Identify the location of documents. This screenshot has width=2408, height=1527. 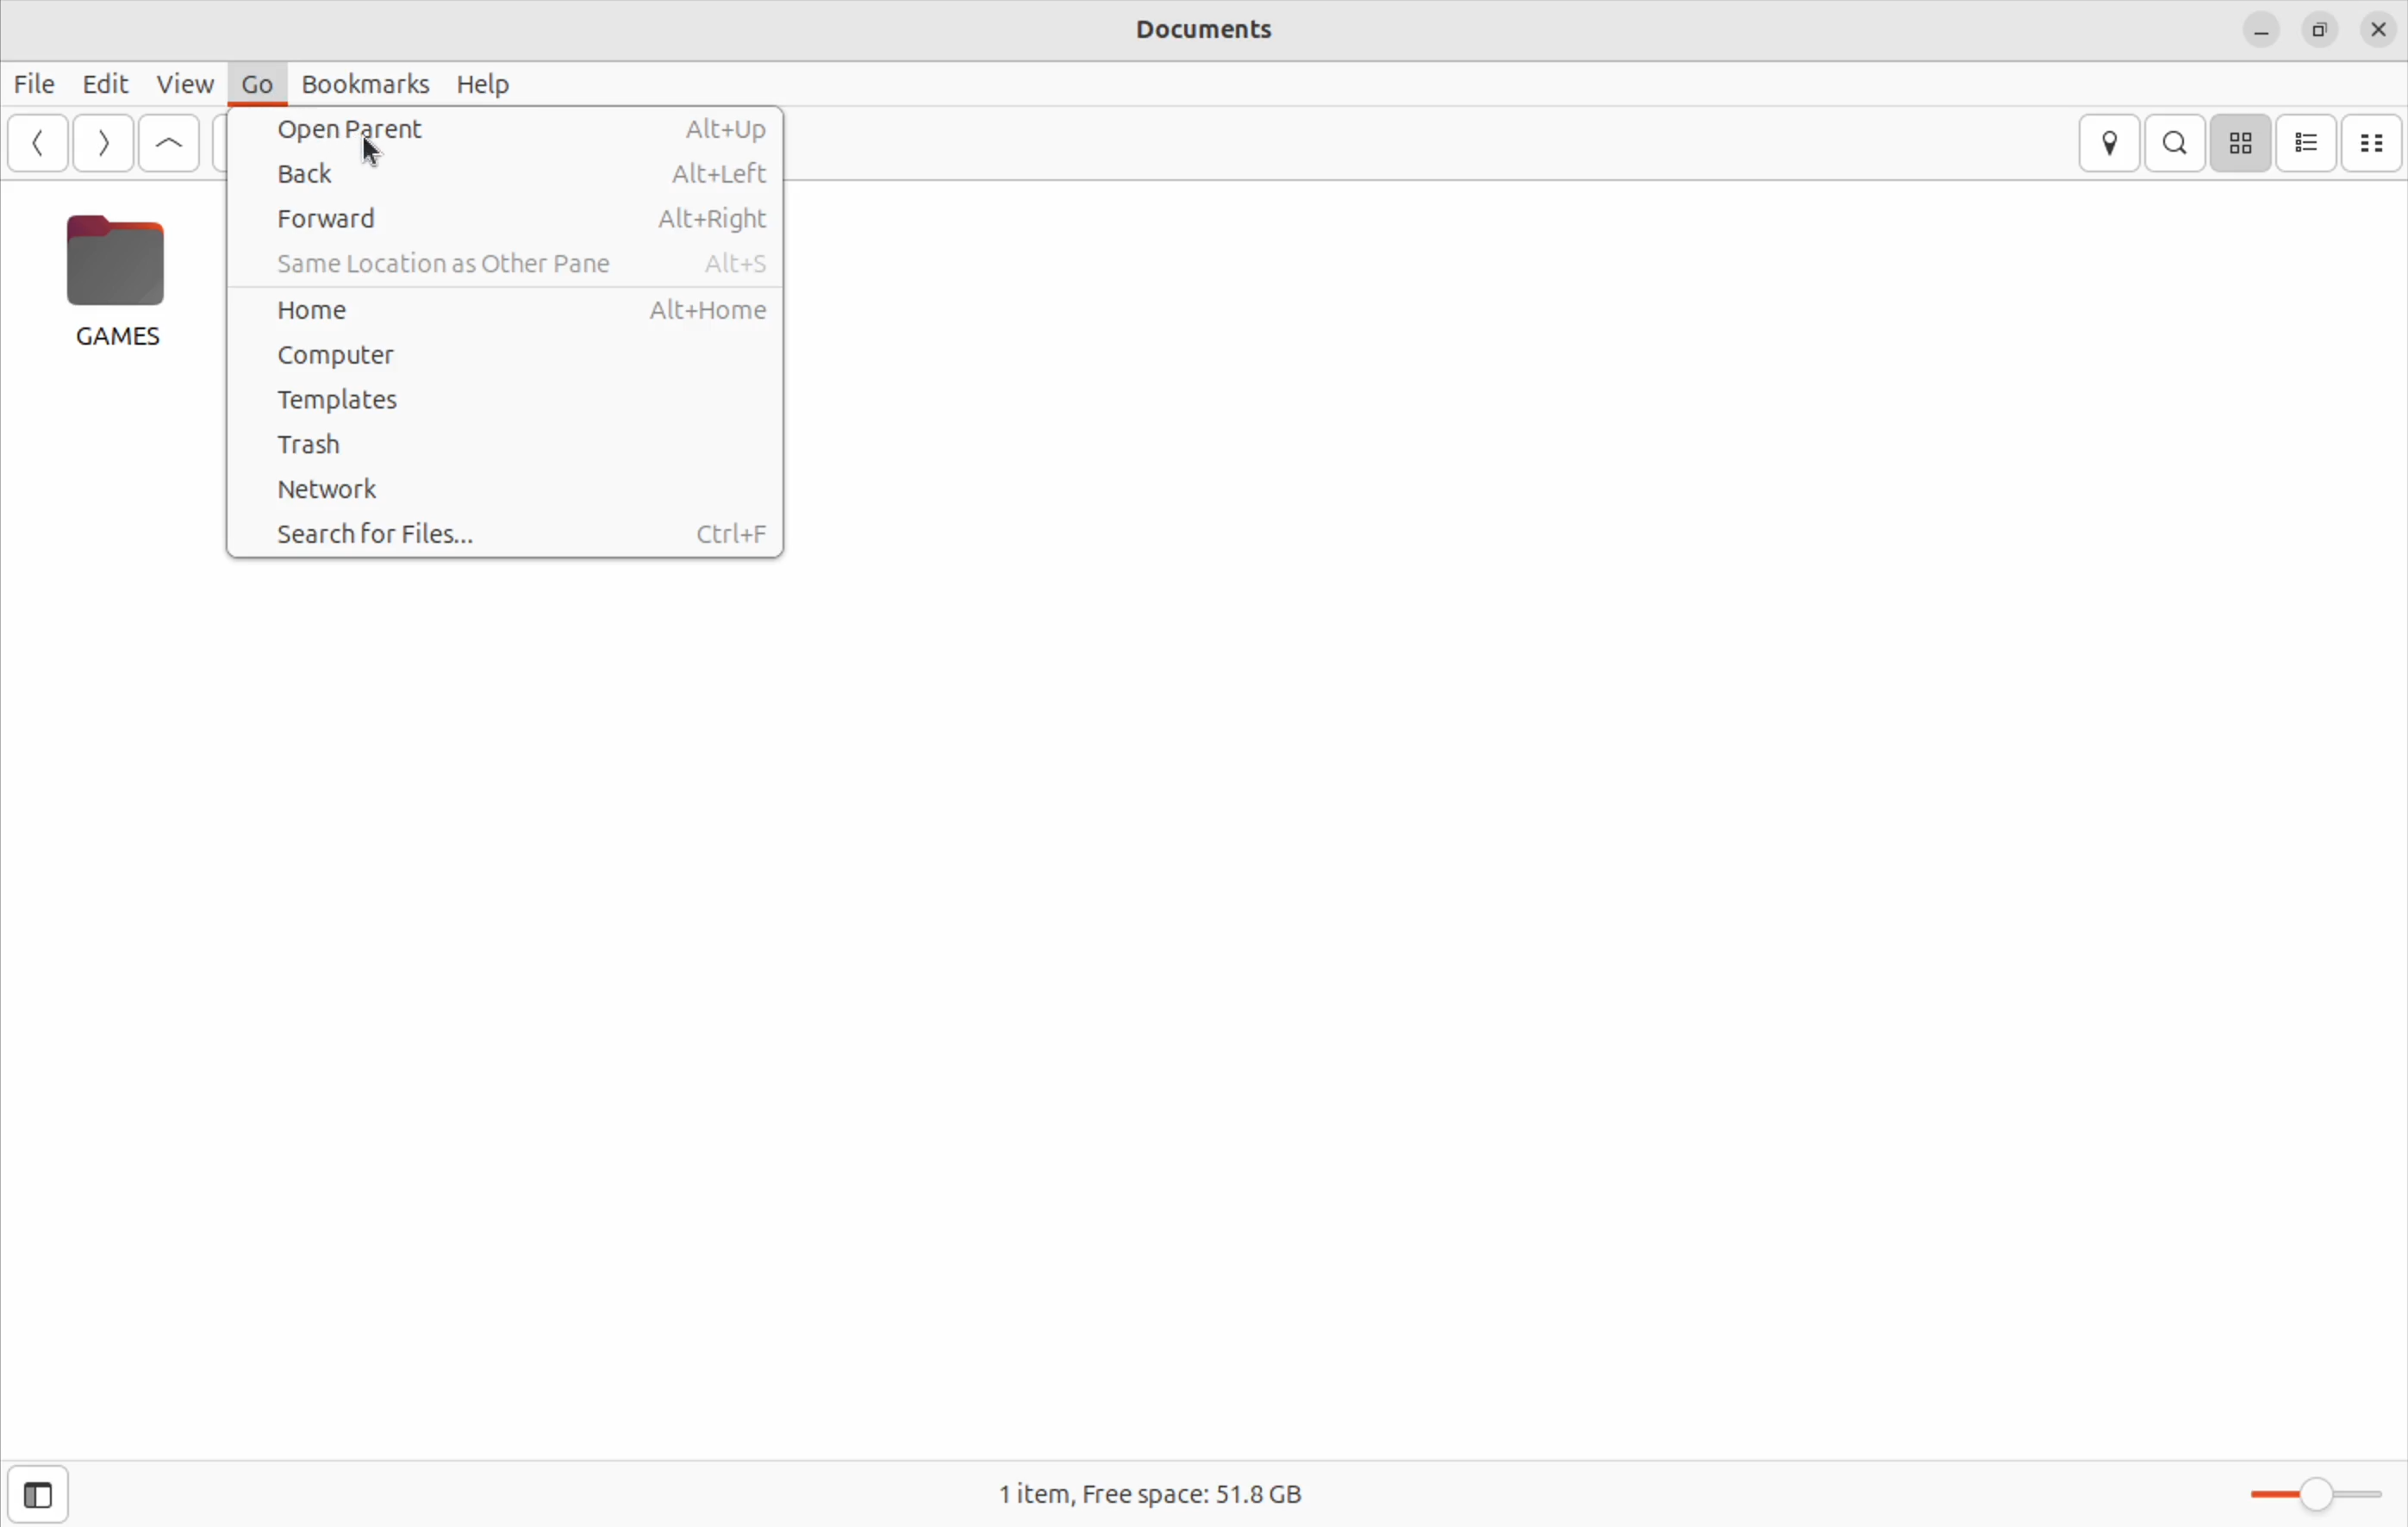
(1224, 34).